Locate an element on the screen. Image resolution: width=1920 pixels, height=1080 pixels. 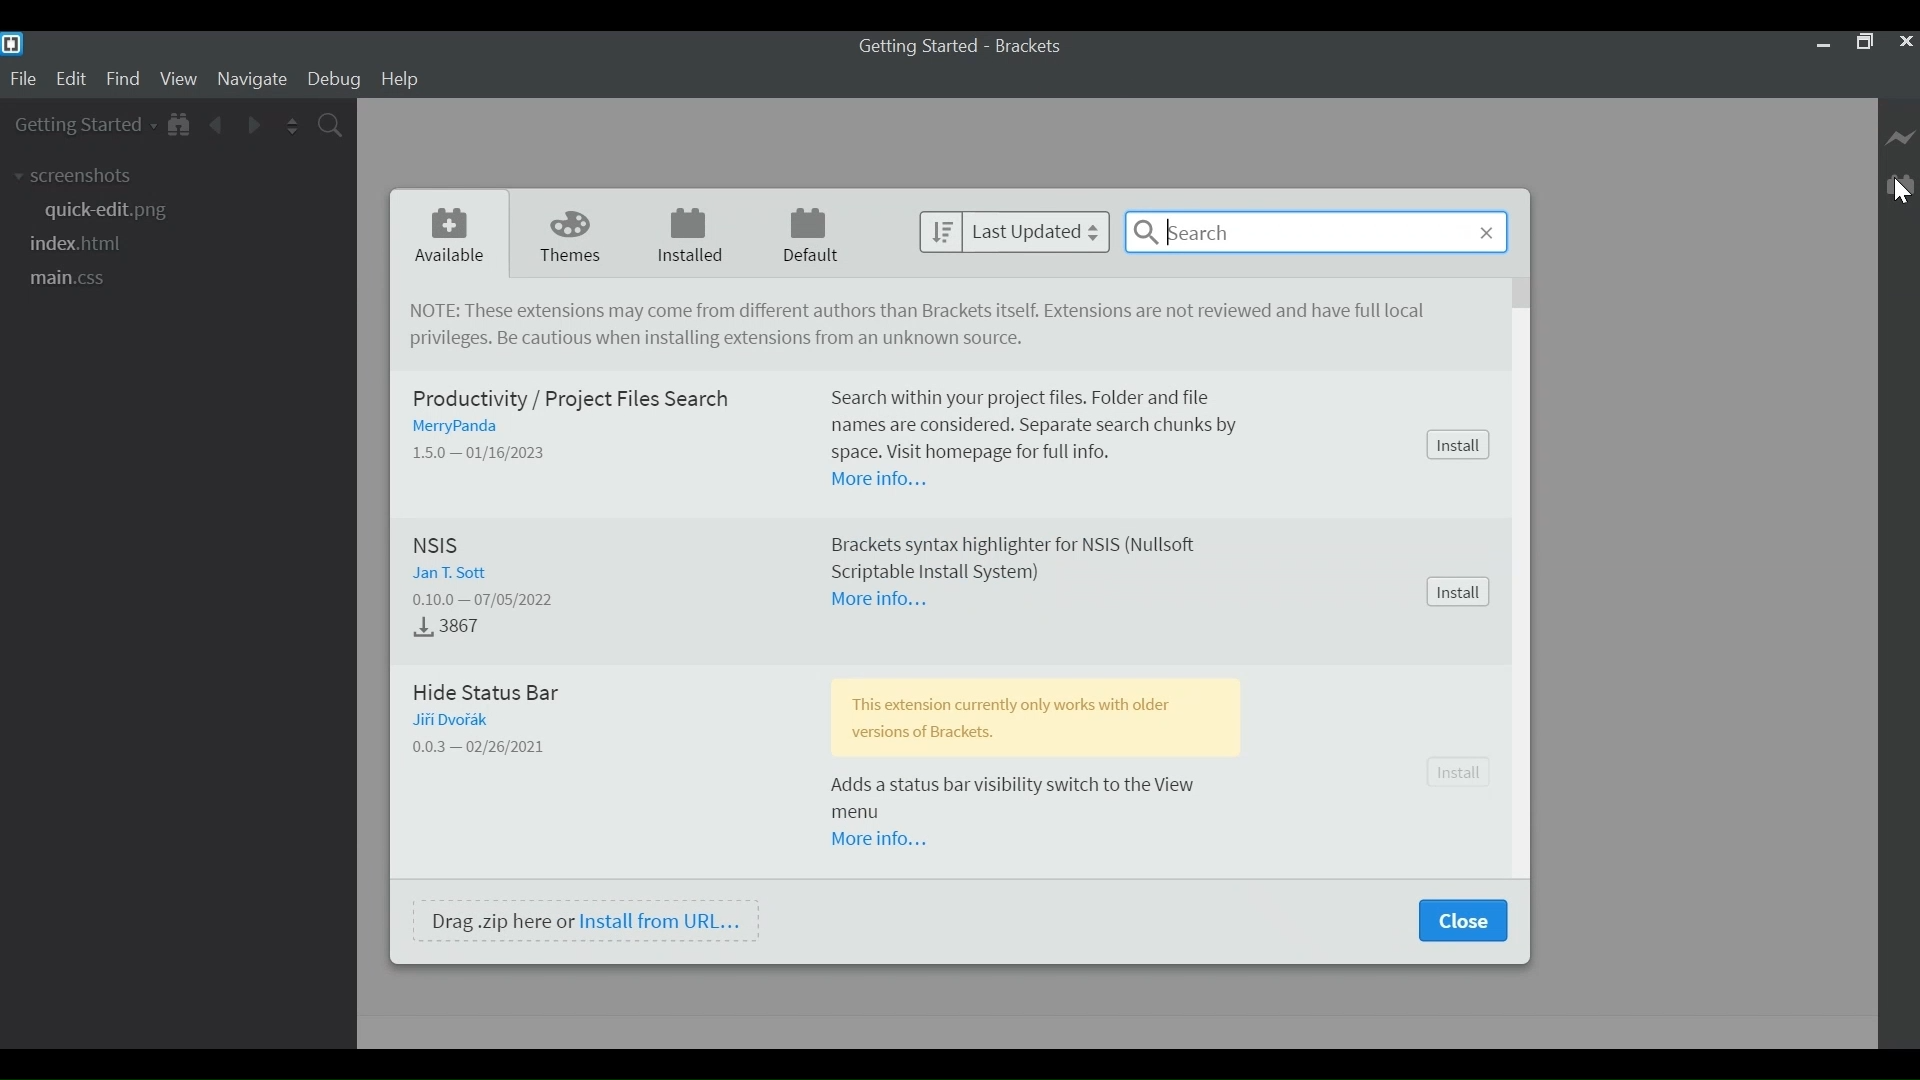
Search is located at coordinates (1316, 231).